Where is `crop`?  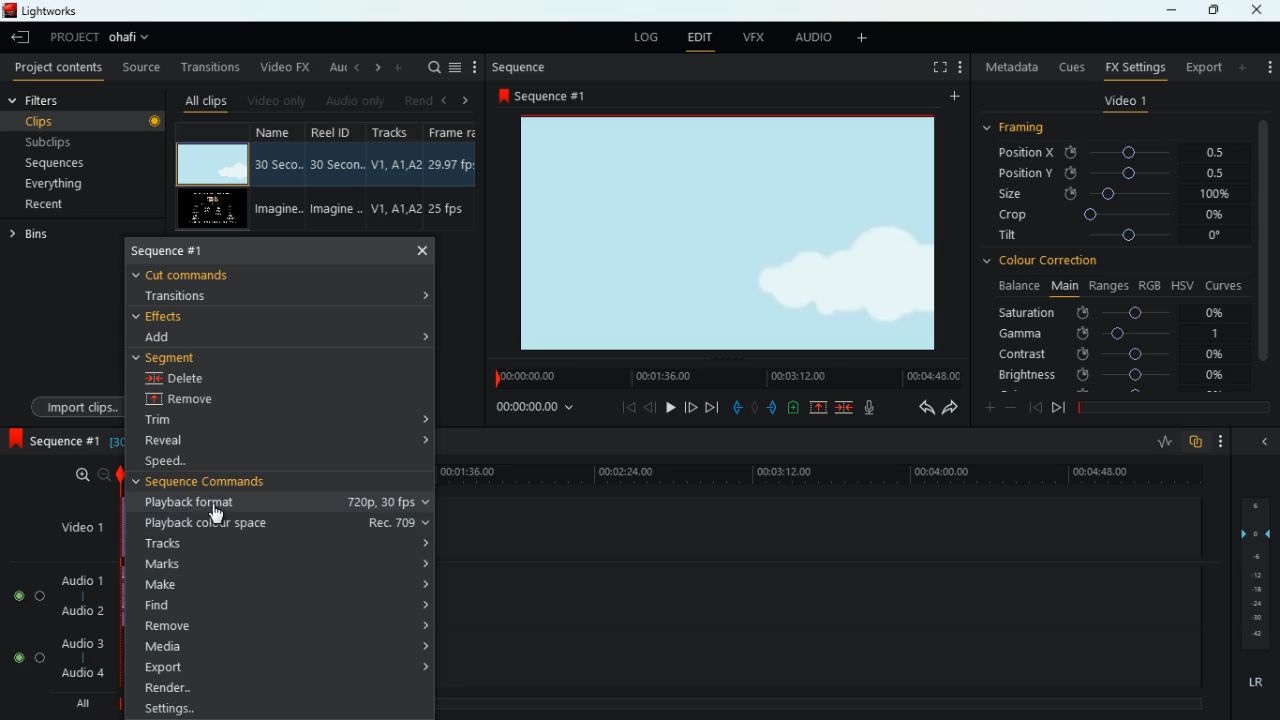
crop is located at coordinates (1118, 216).